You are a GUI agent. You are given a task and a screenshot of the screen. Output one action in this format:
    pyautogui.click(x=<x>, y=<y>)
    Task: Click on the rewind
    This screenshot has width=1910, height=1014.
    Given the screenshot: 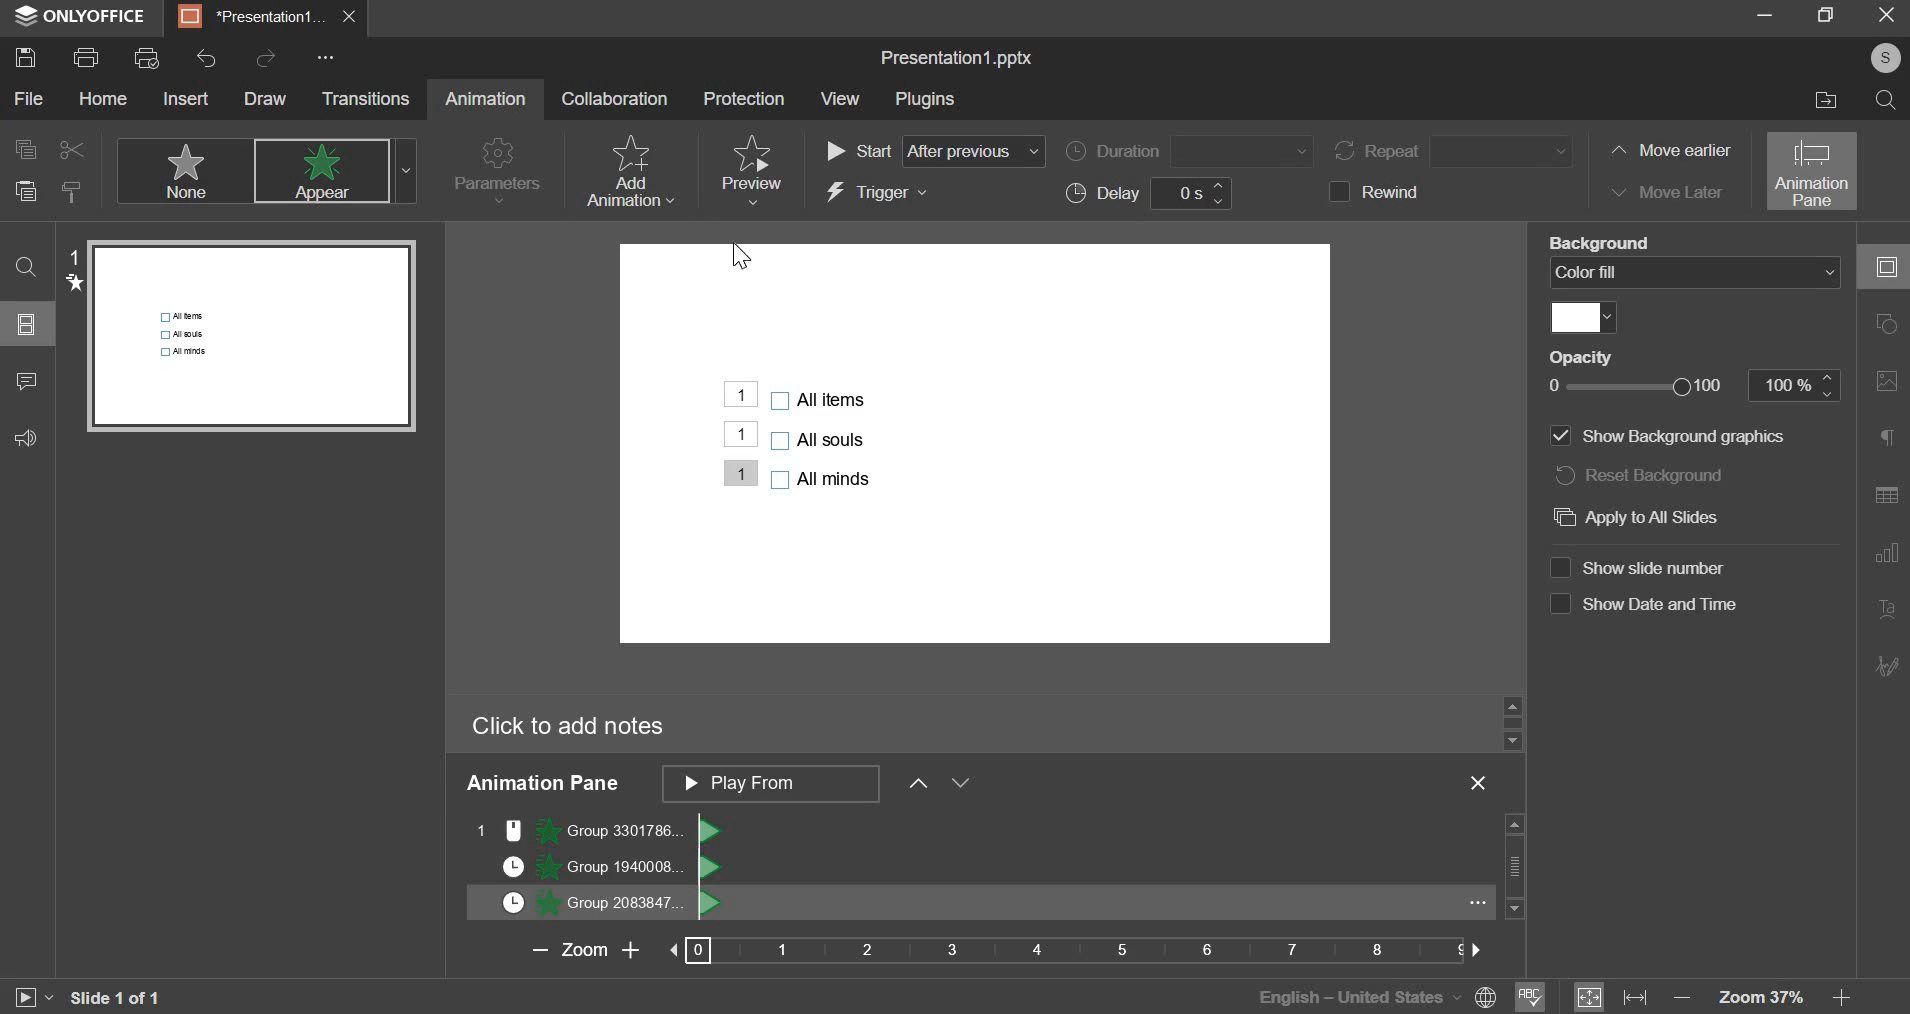 What is the action you would take?
    pyautogui.click(x=1383, y=191)
    